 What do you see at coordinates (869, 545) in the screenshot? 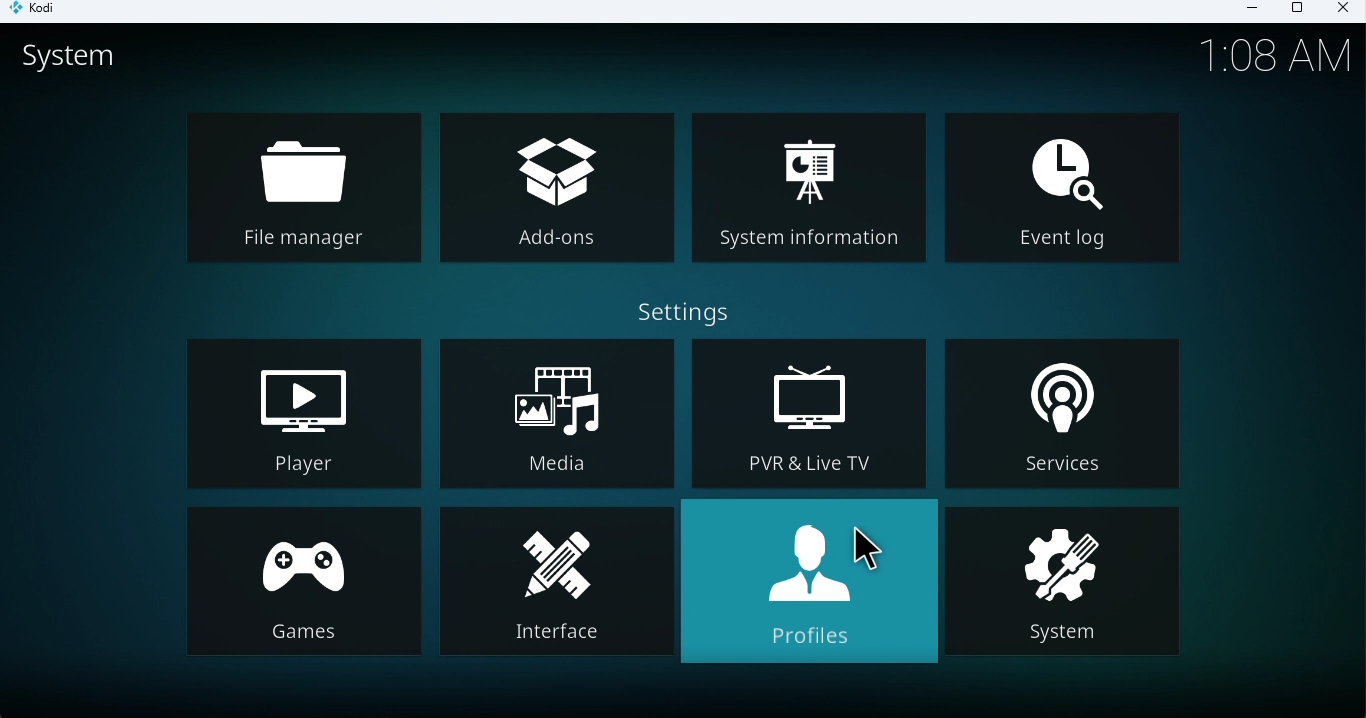
I see `cursor` at bounding box center [869, 545].